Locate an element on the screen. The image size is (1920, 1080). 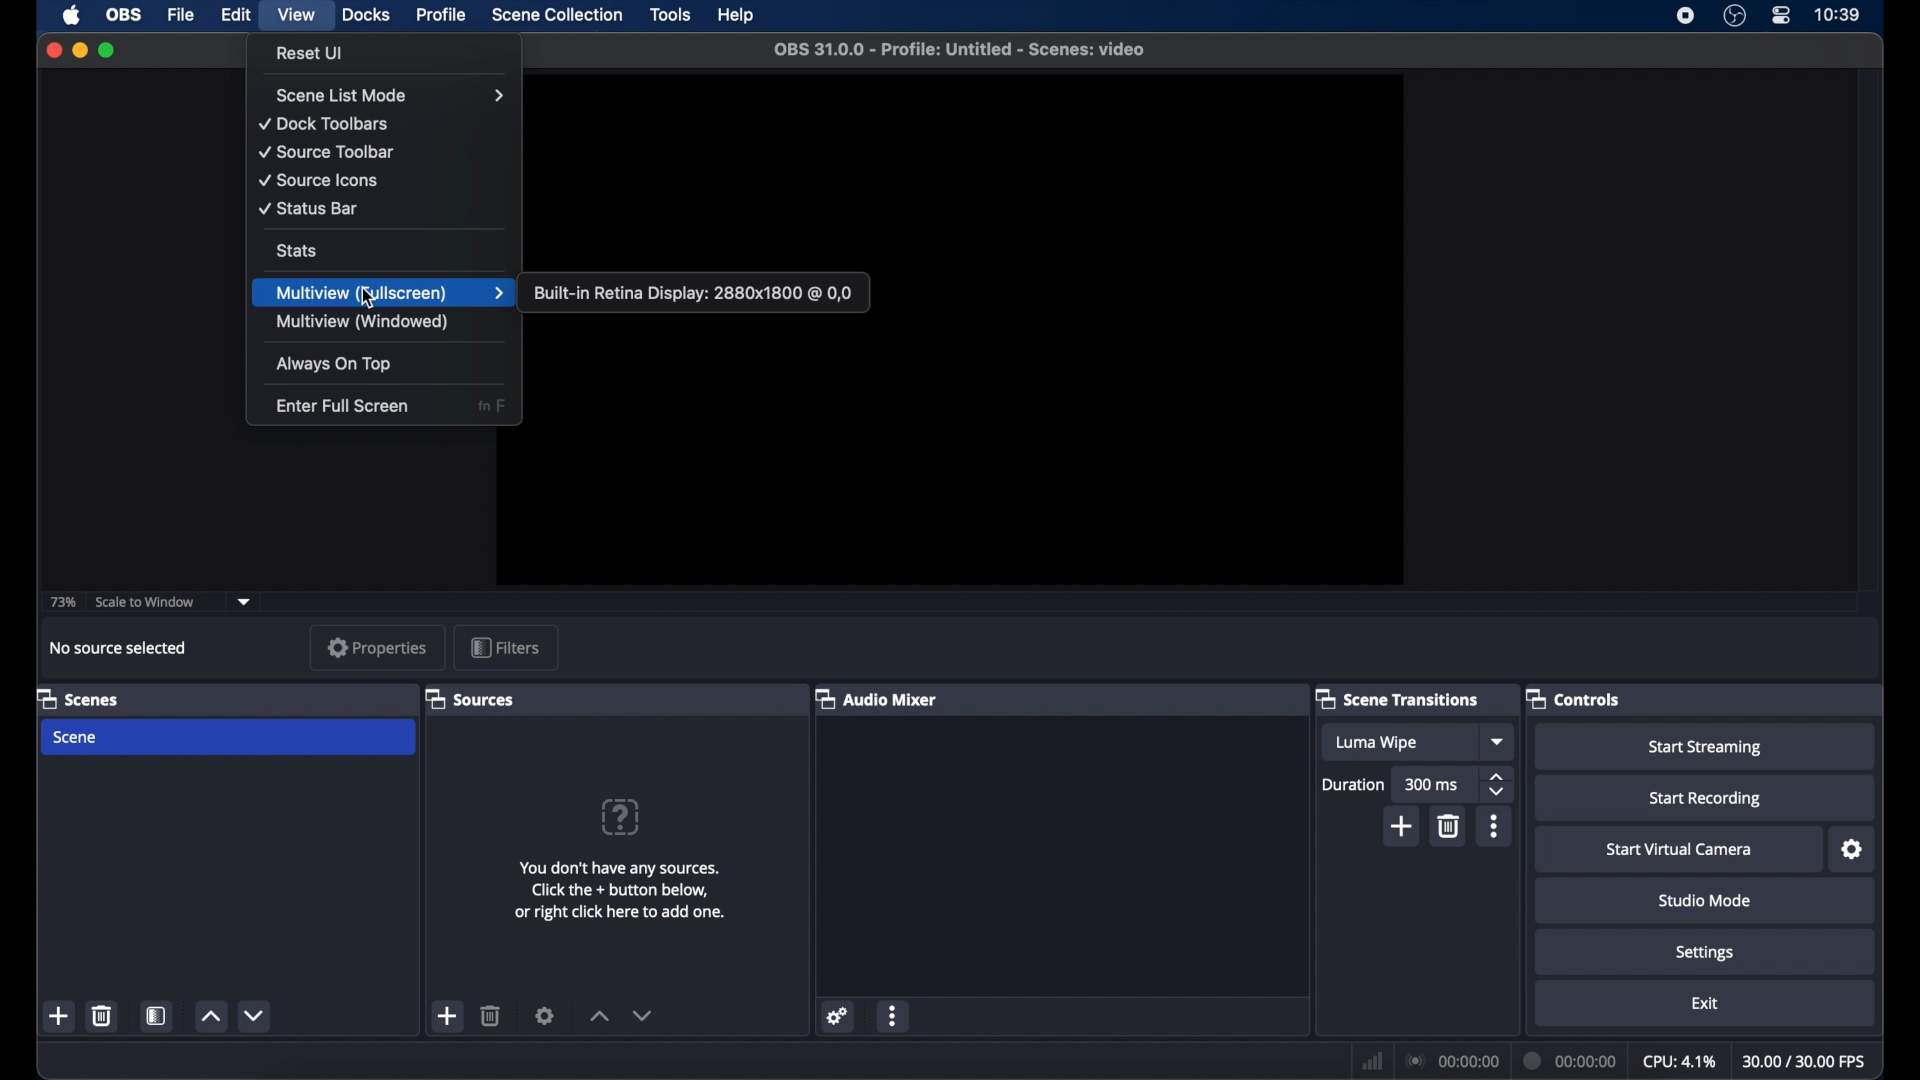
delete is located at coordinates (103, 1015).